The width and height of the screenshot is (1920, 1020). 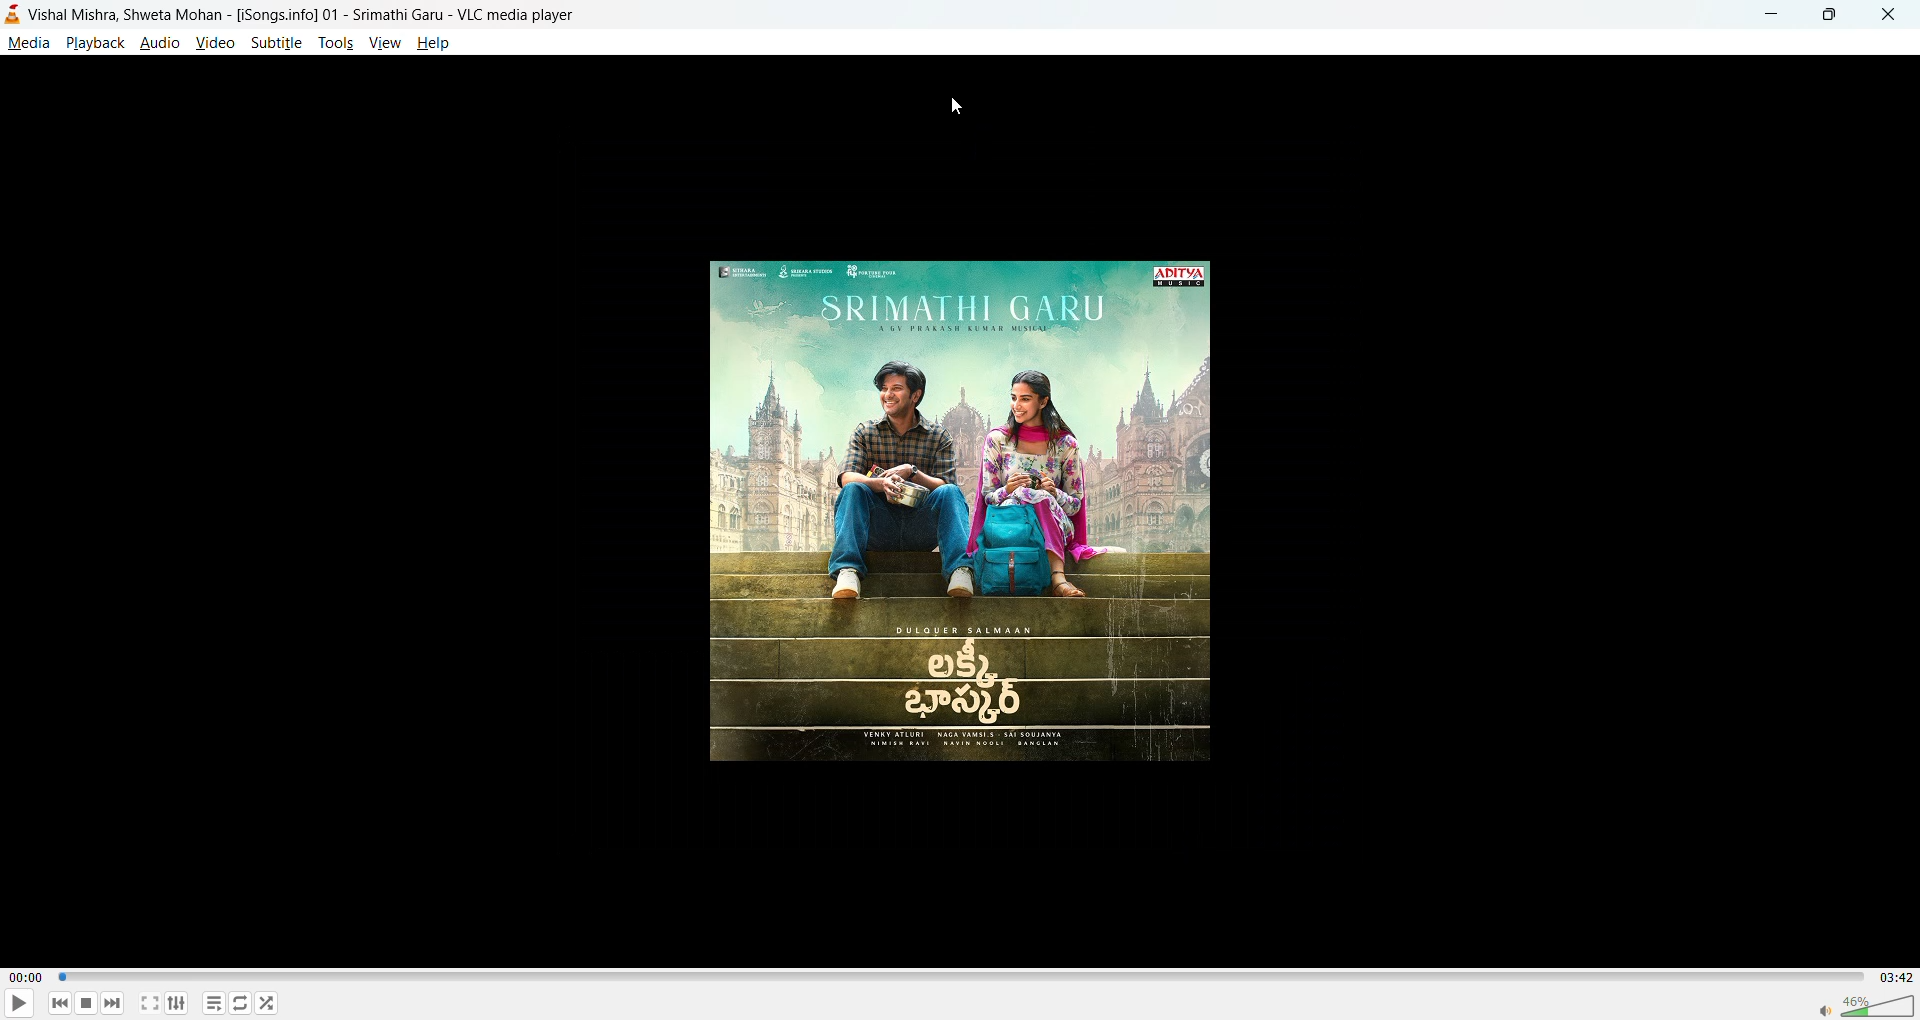 I want to click on media, so click(x=28, y=43).